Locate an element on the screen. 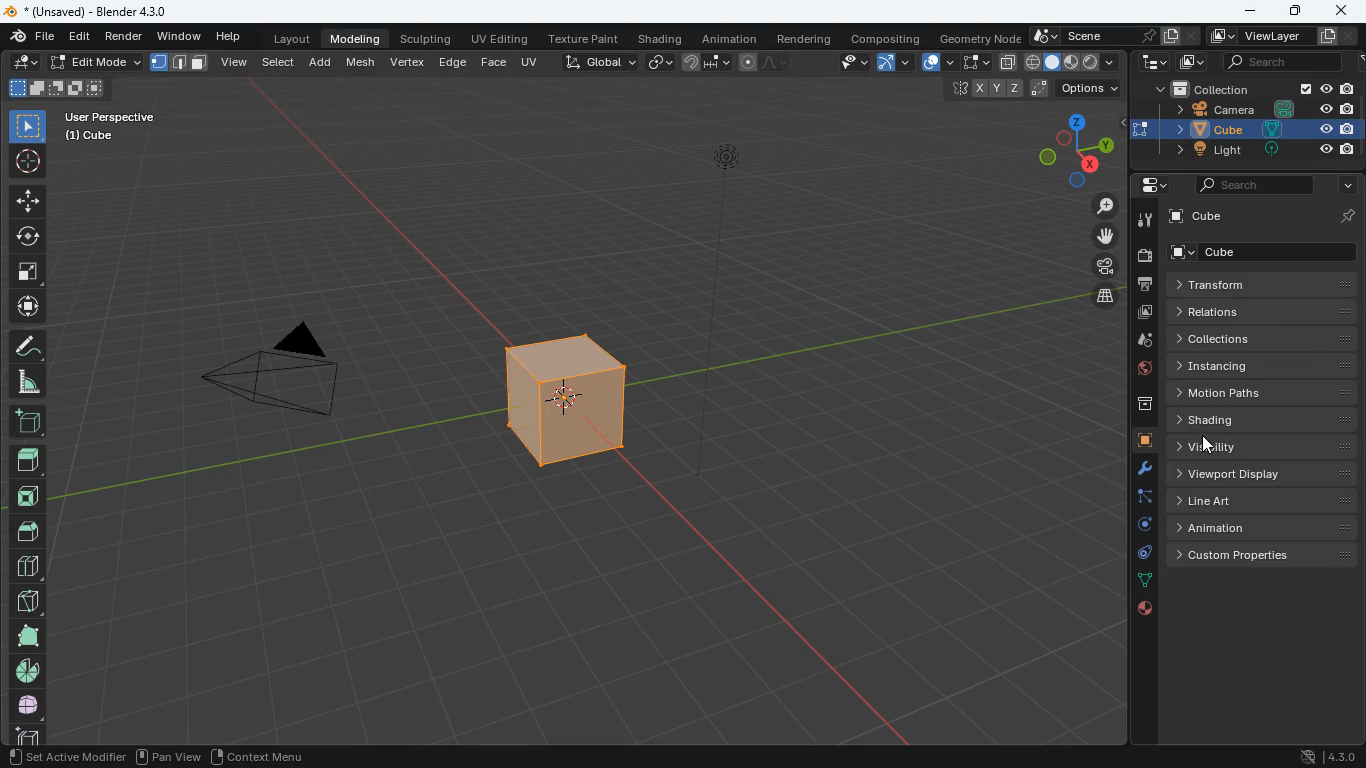 Image resolution: width=1366 pixels, height=768 pixels. print is located at coordinates (1148, 286).